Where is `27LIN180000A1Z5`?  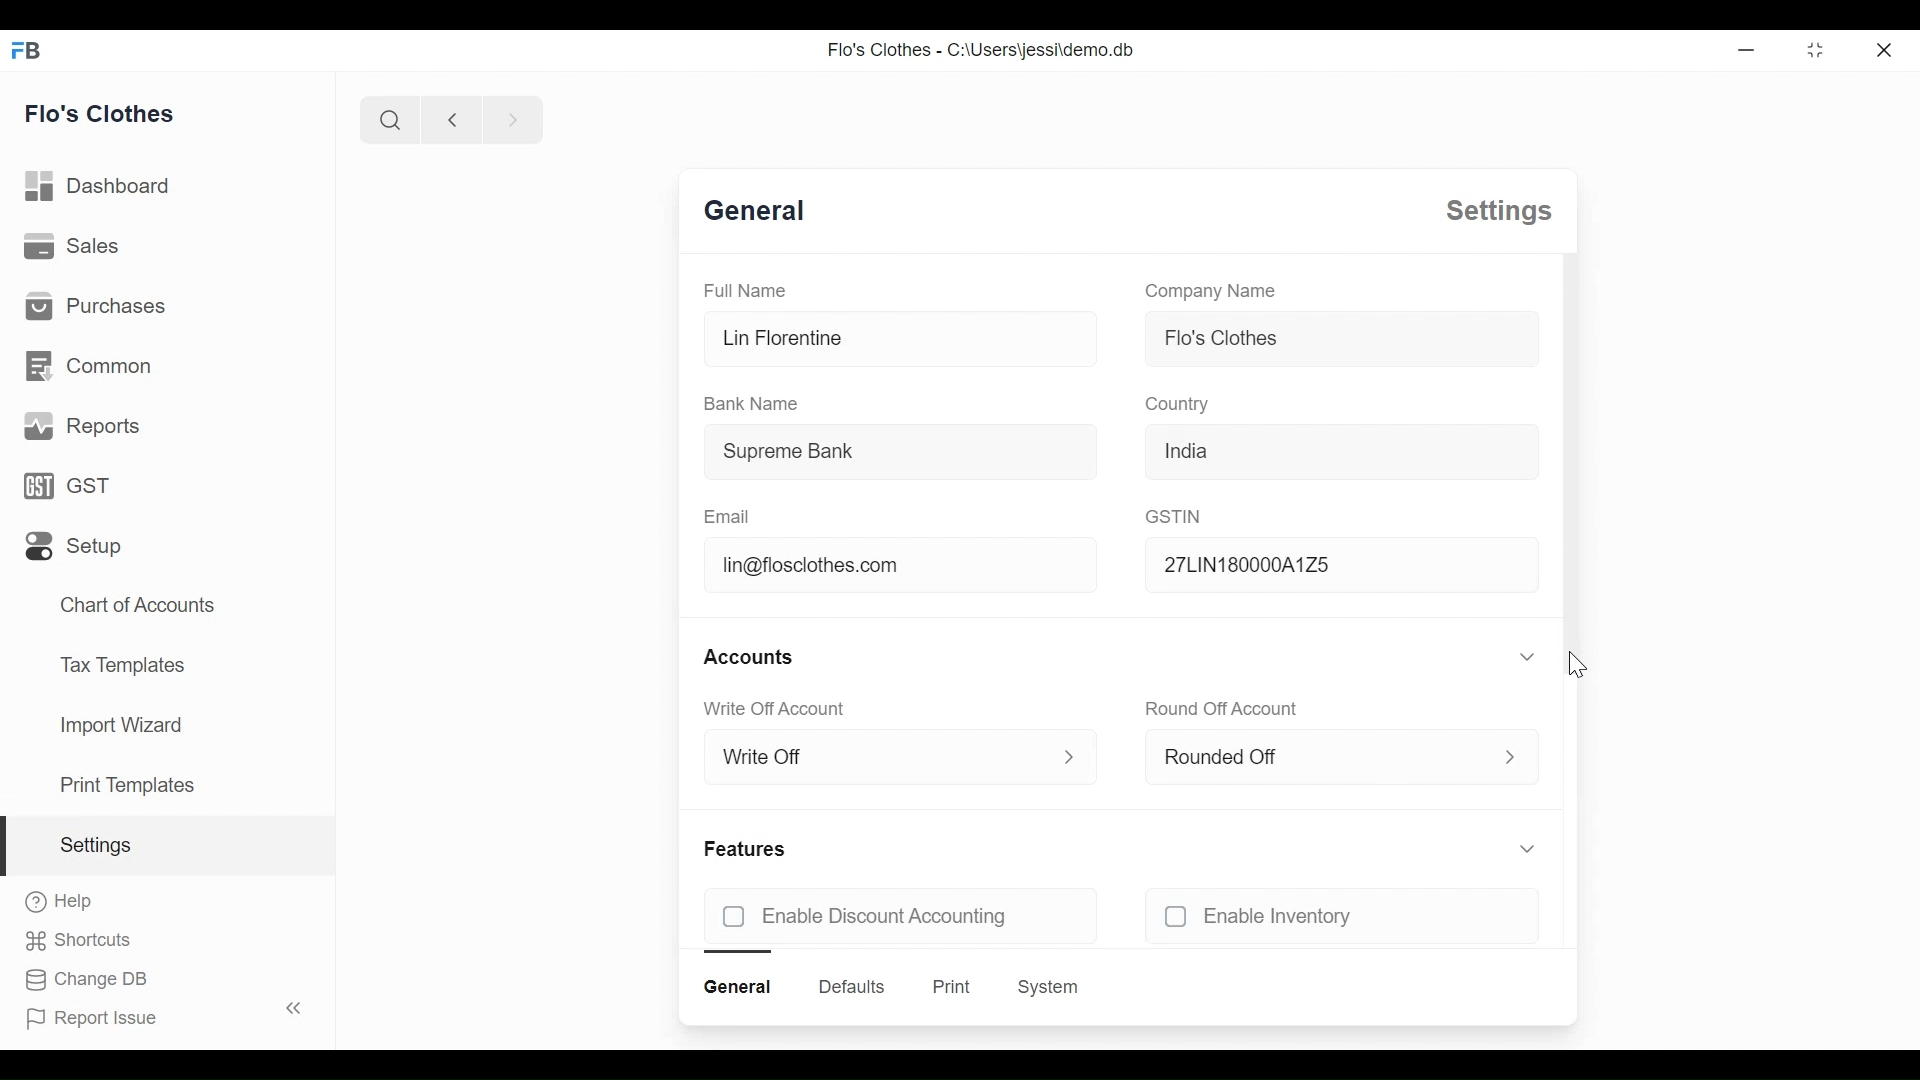
27LIN180000A1Z5 is located at coordinates (1336, 566).